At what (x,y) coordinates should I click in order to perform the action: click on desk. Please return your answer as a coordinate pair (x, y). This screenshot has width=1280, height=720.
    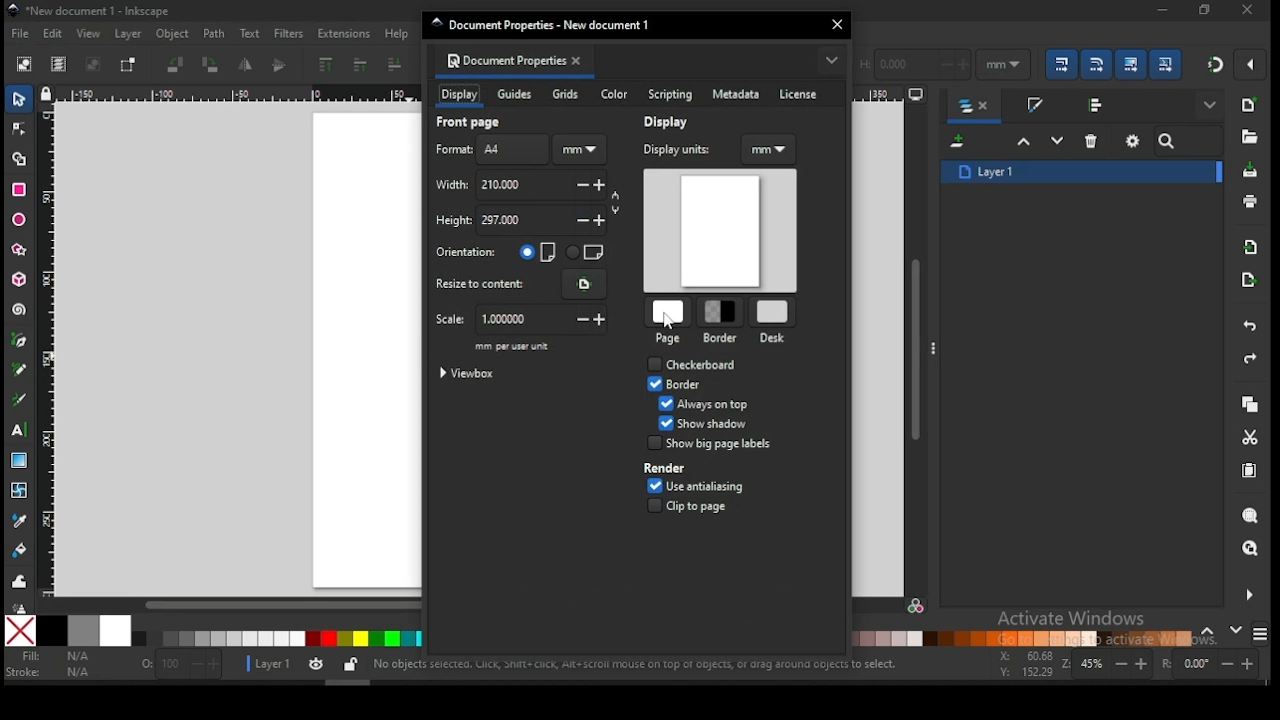
    Looking at the image, I should click on (775, 338).